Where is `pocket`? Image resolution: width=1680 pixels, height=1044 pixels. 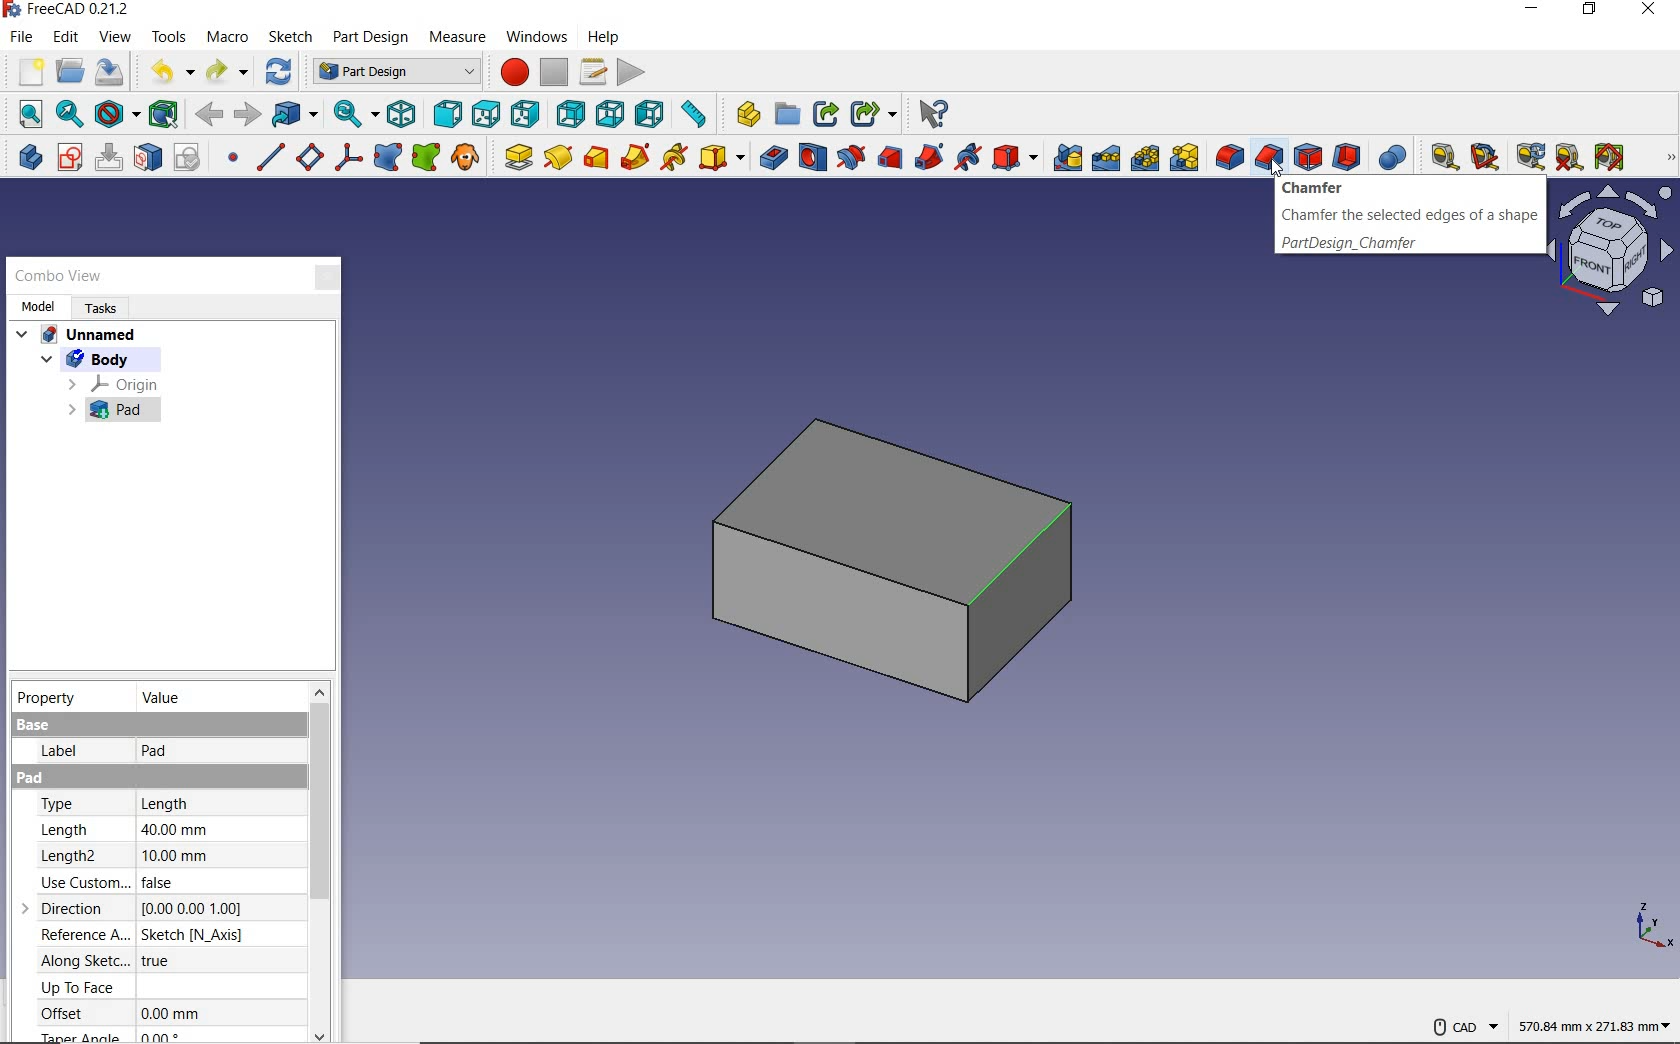 pocket is located at coordinates (770, 157).